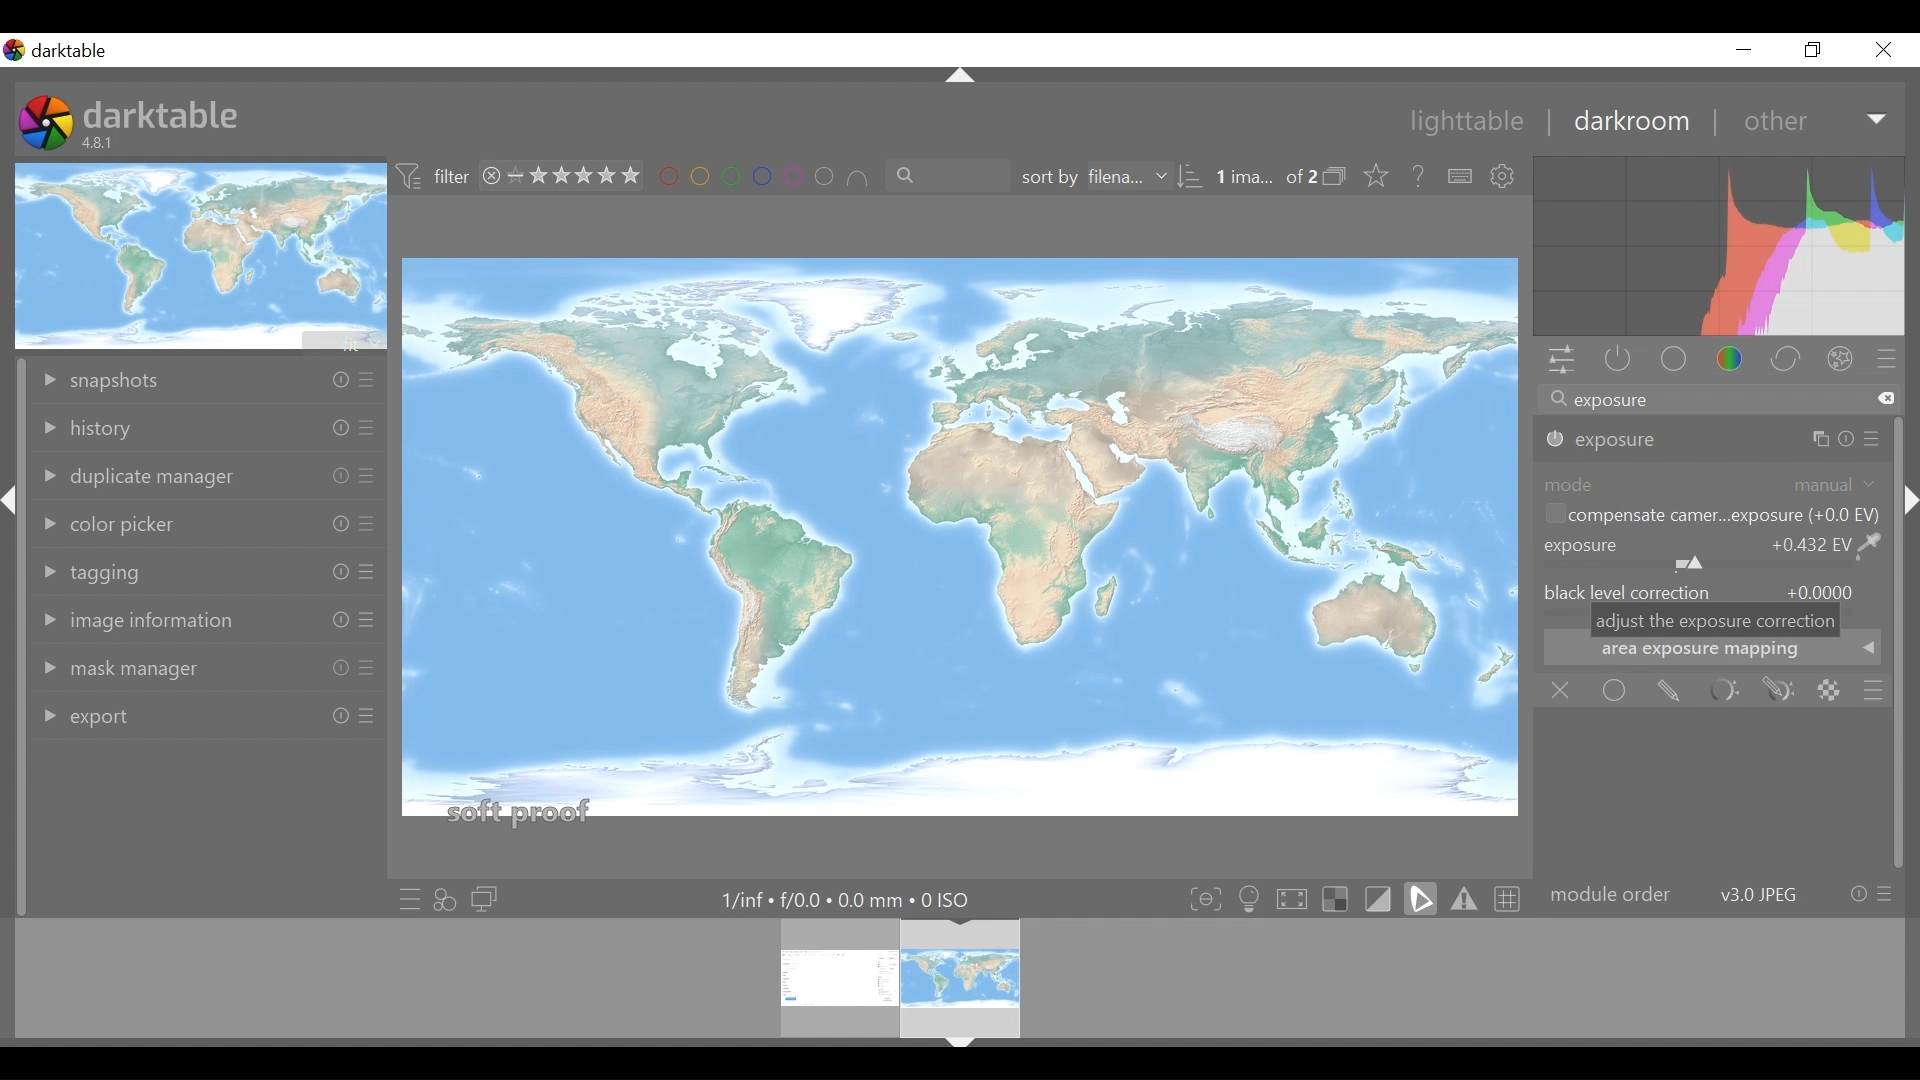 The width and height of the screenshot is (1920, 1080). I want to click on color, so click(1736, 361).